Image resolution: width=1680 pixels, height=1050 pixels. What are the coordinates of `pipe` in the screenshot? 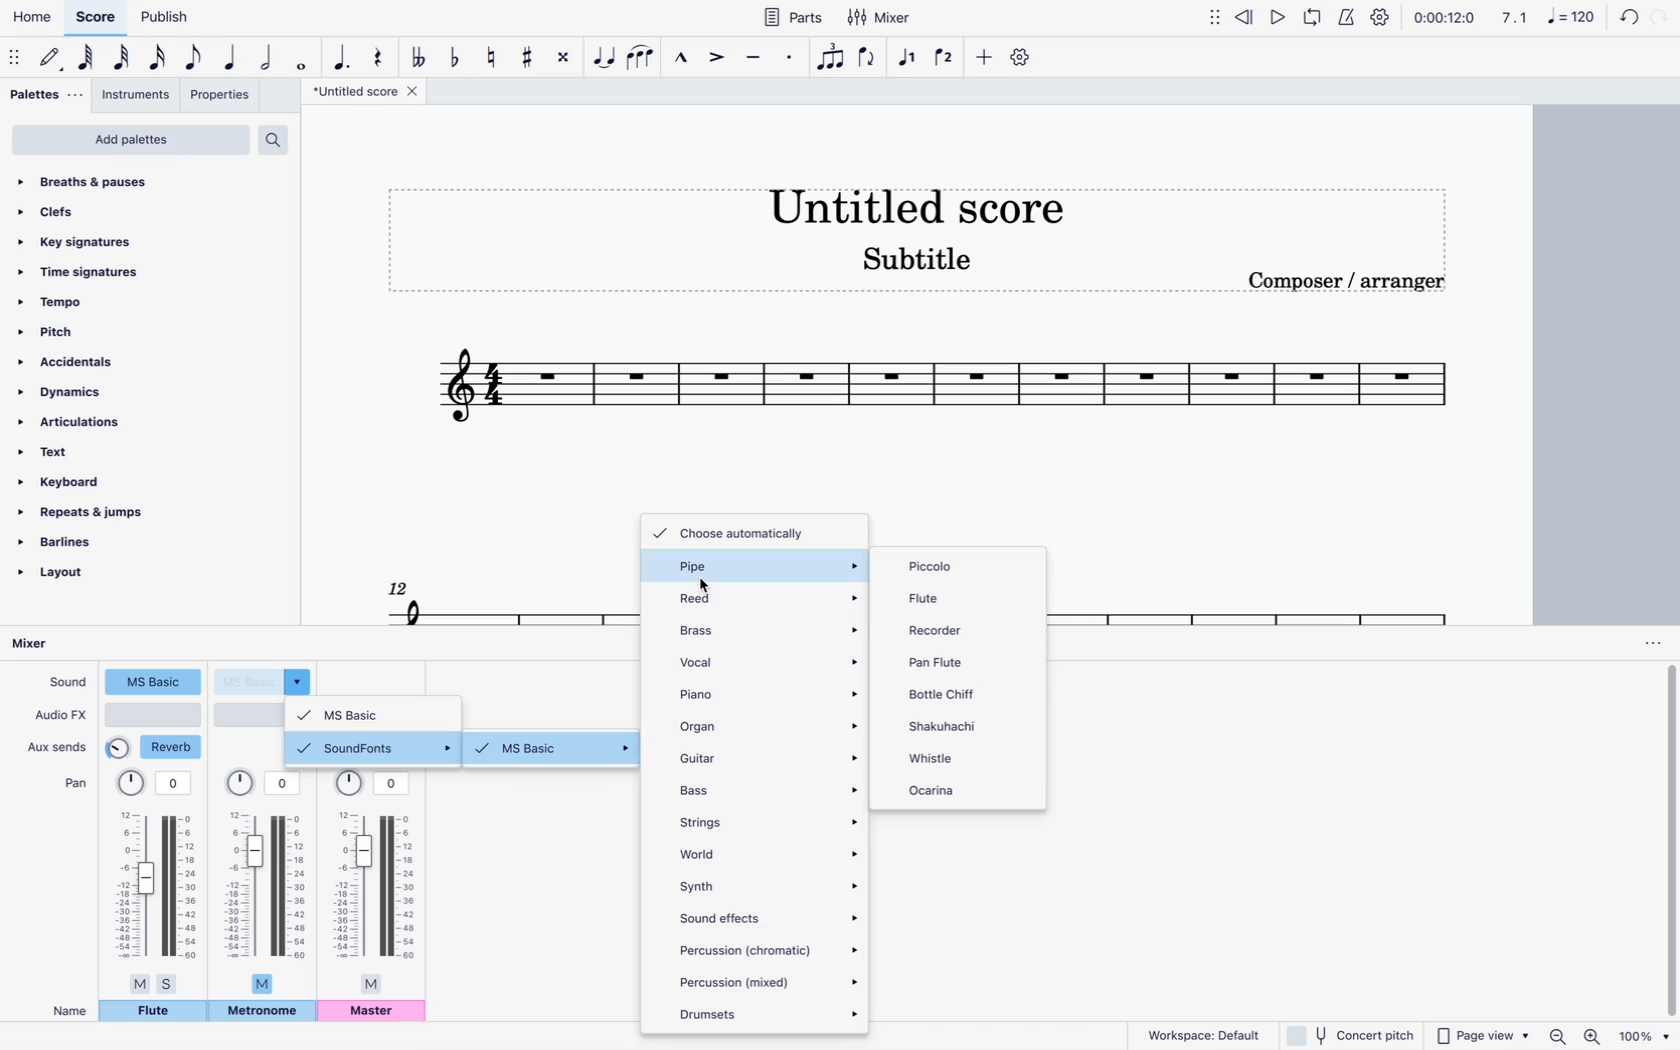 It's located at (765, 568).